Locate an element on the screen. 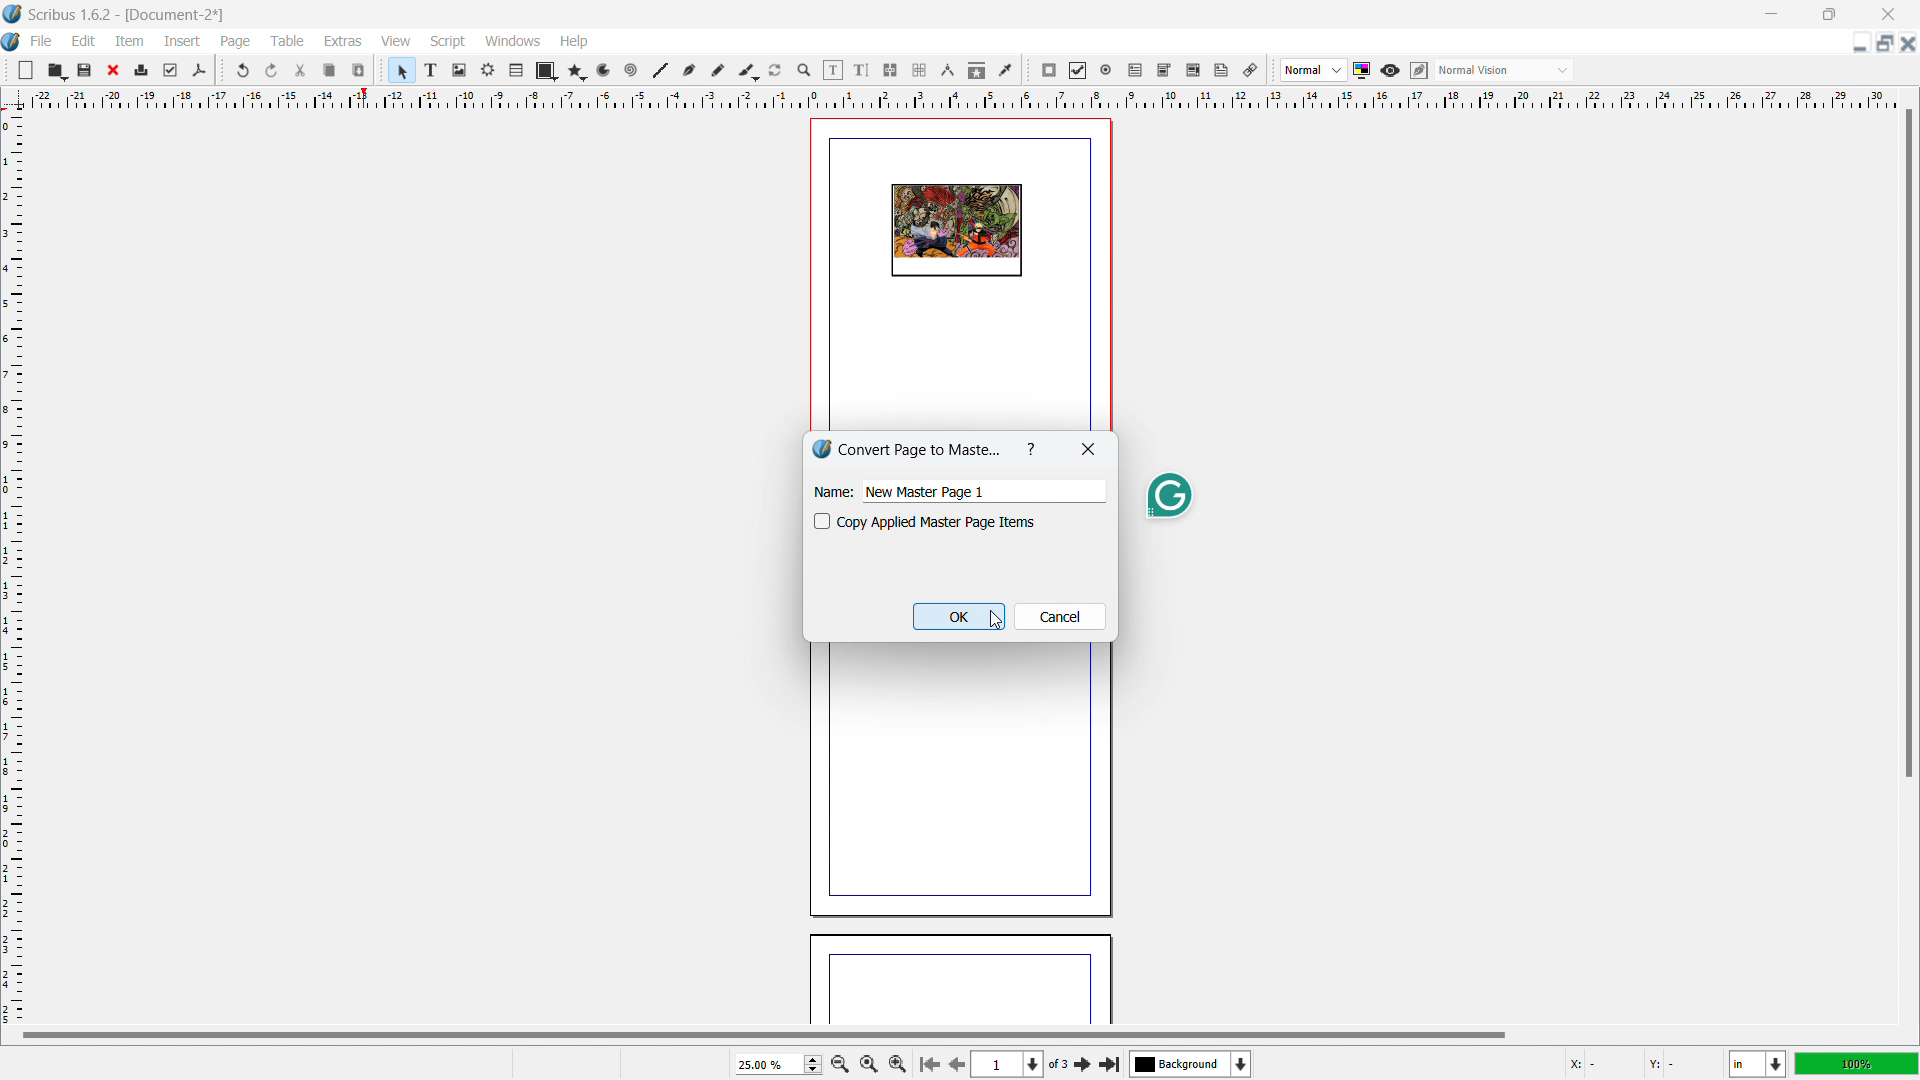  select image preview quality is located at coordinates (1314, 70).